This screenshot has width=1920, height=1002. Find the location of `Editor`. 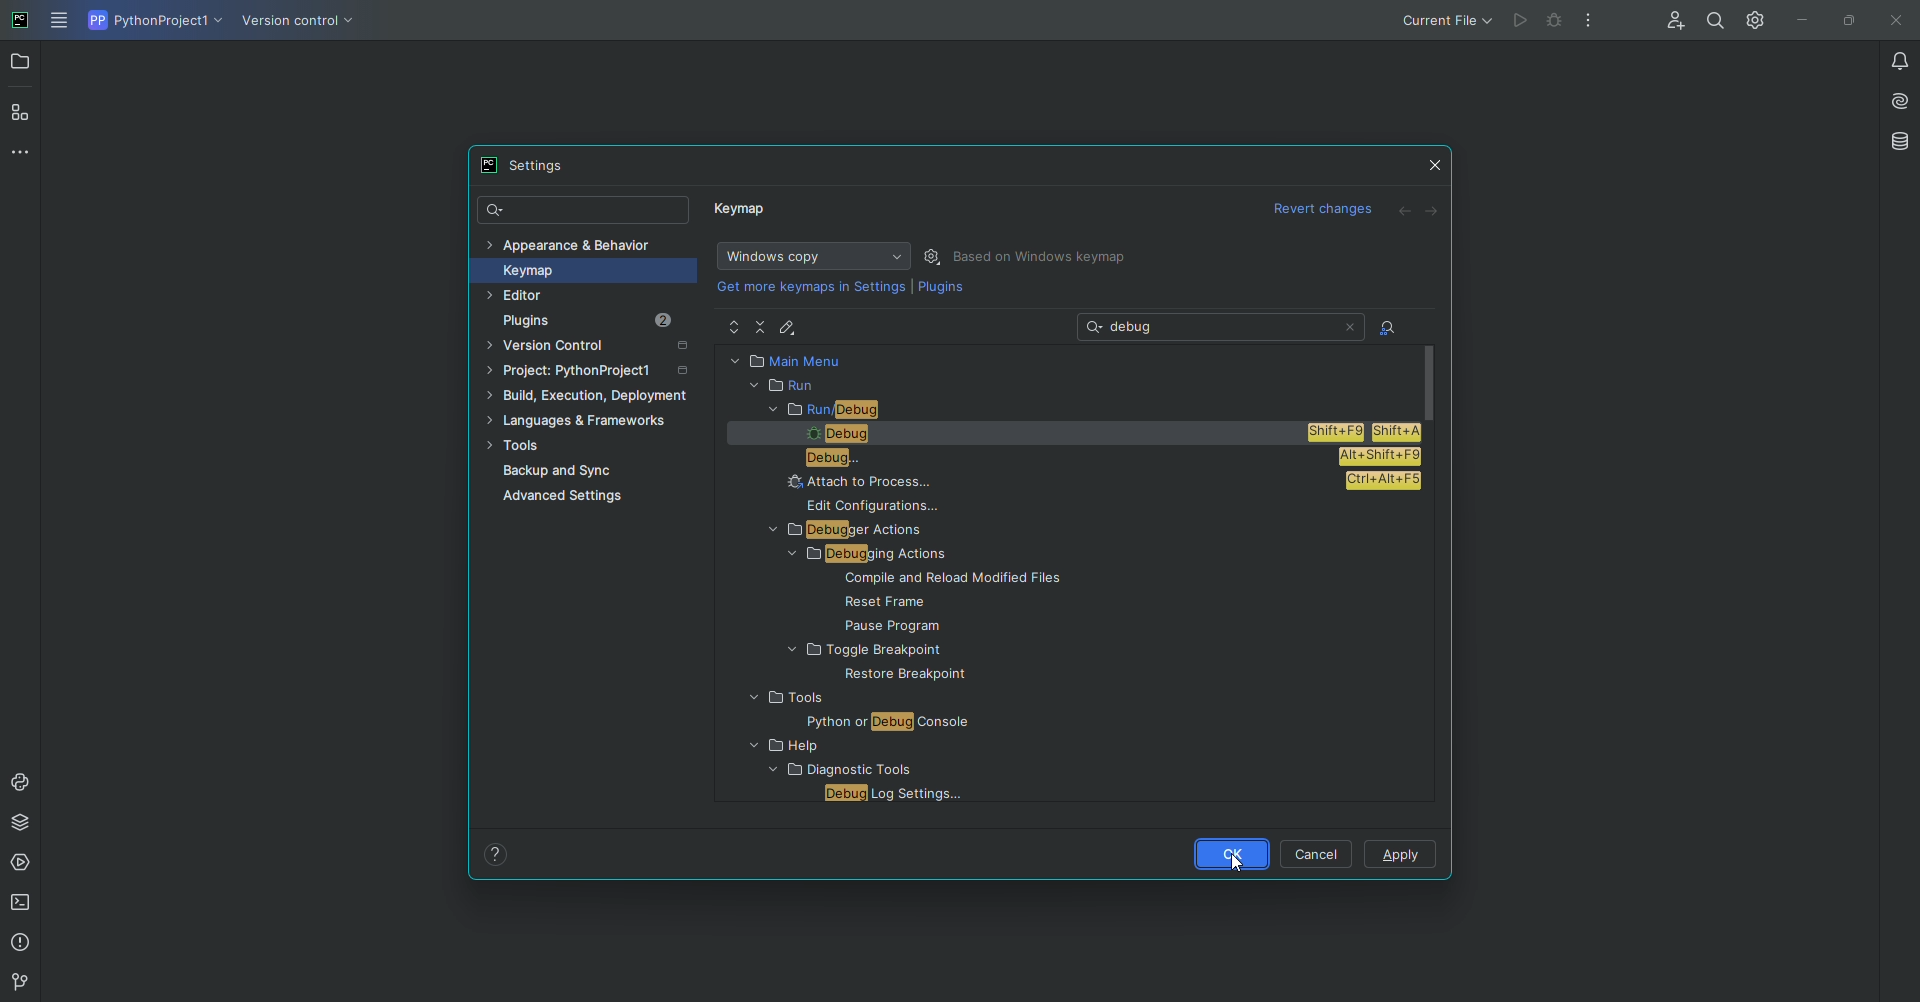

Editor is located at coordinates (558, 296).